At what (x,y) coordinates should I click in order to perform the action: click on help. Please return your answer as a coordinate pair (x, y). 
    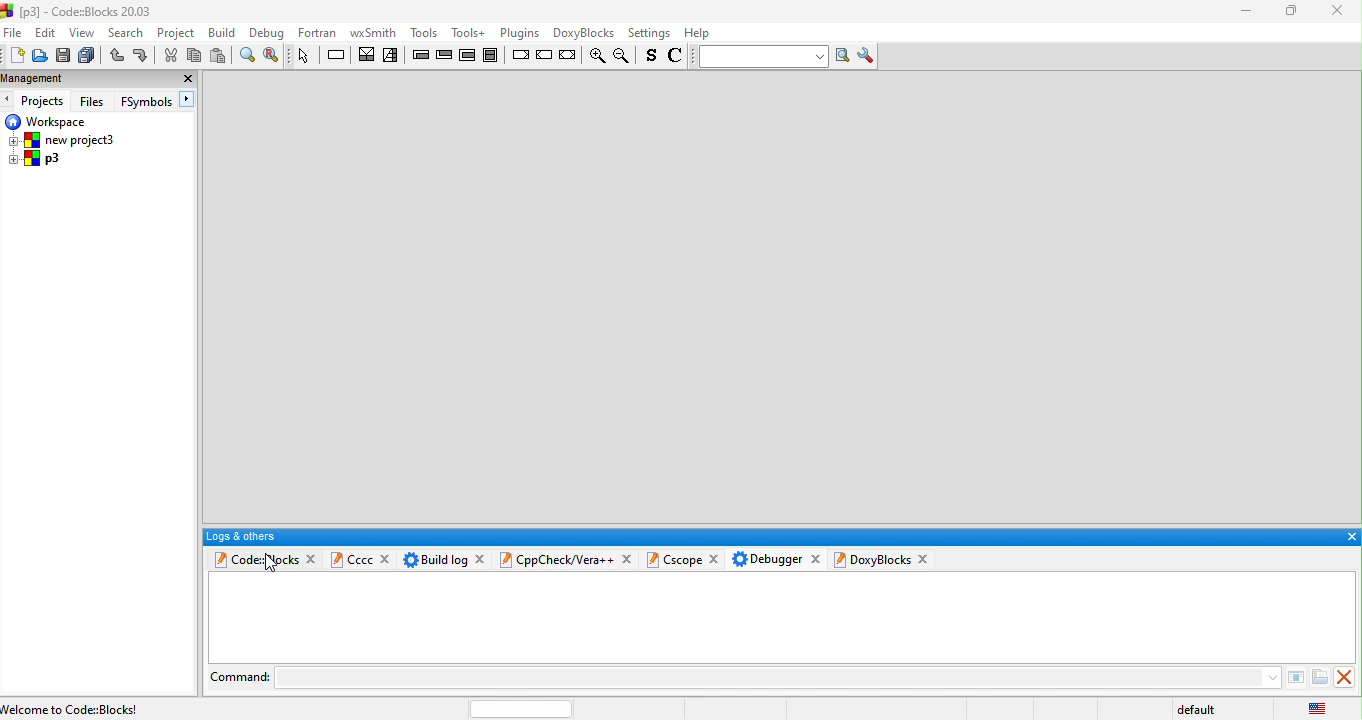
    Looking at the image, I should click on (700, 33).